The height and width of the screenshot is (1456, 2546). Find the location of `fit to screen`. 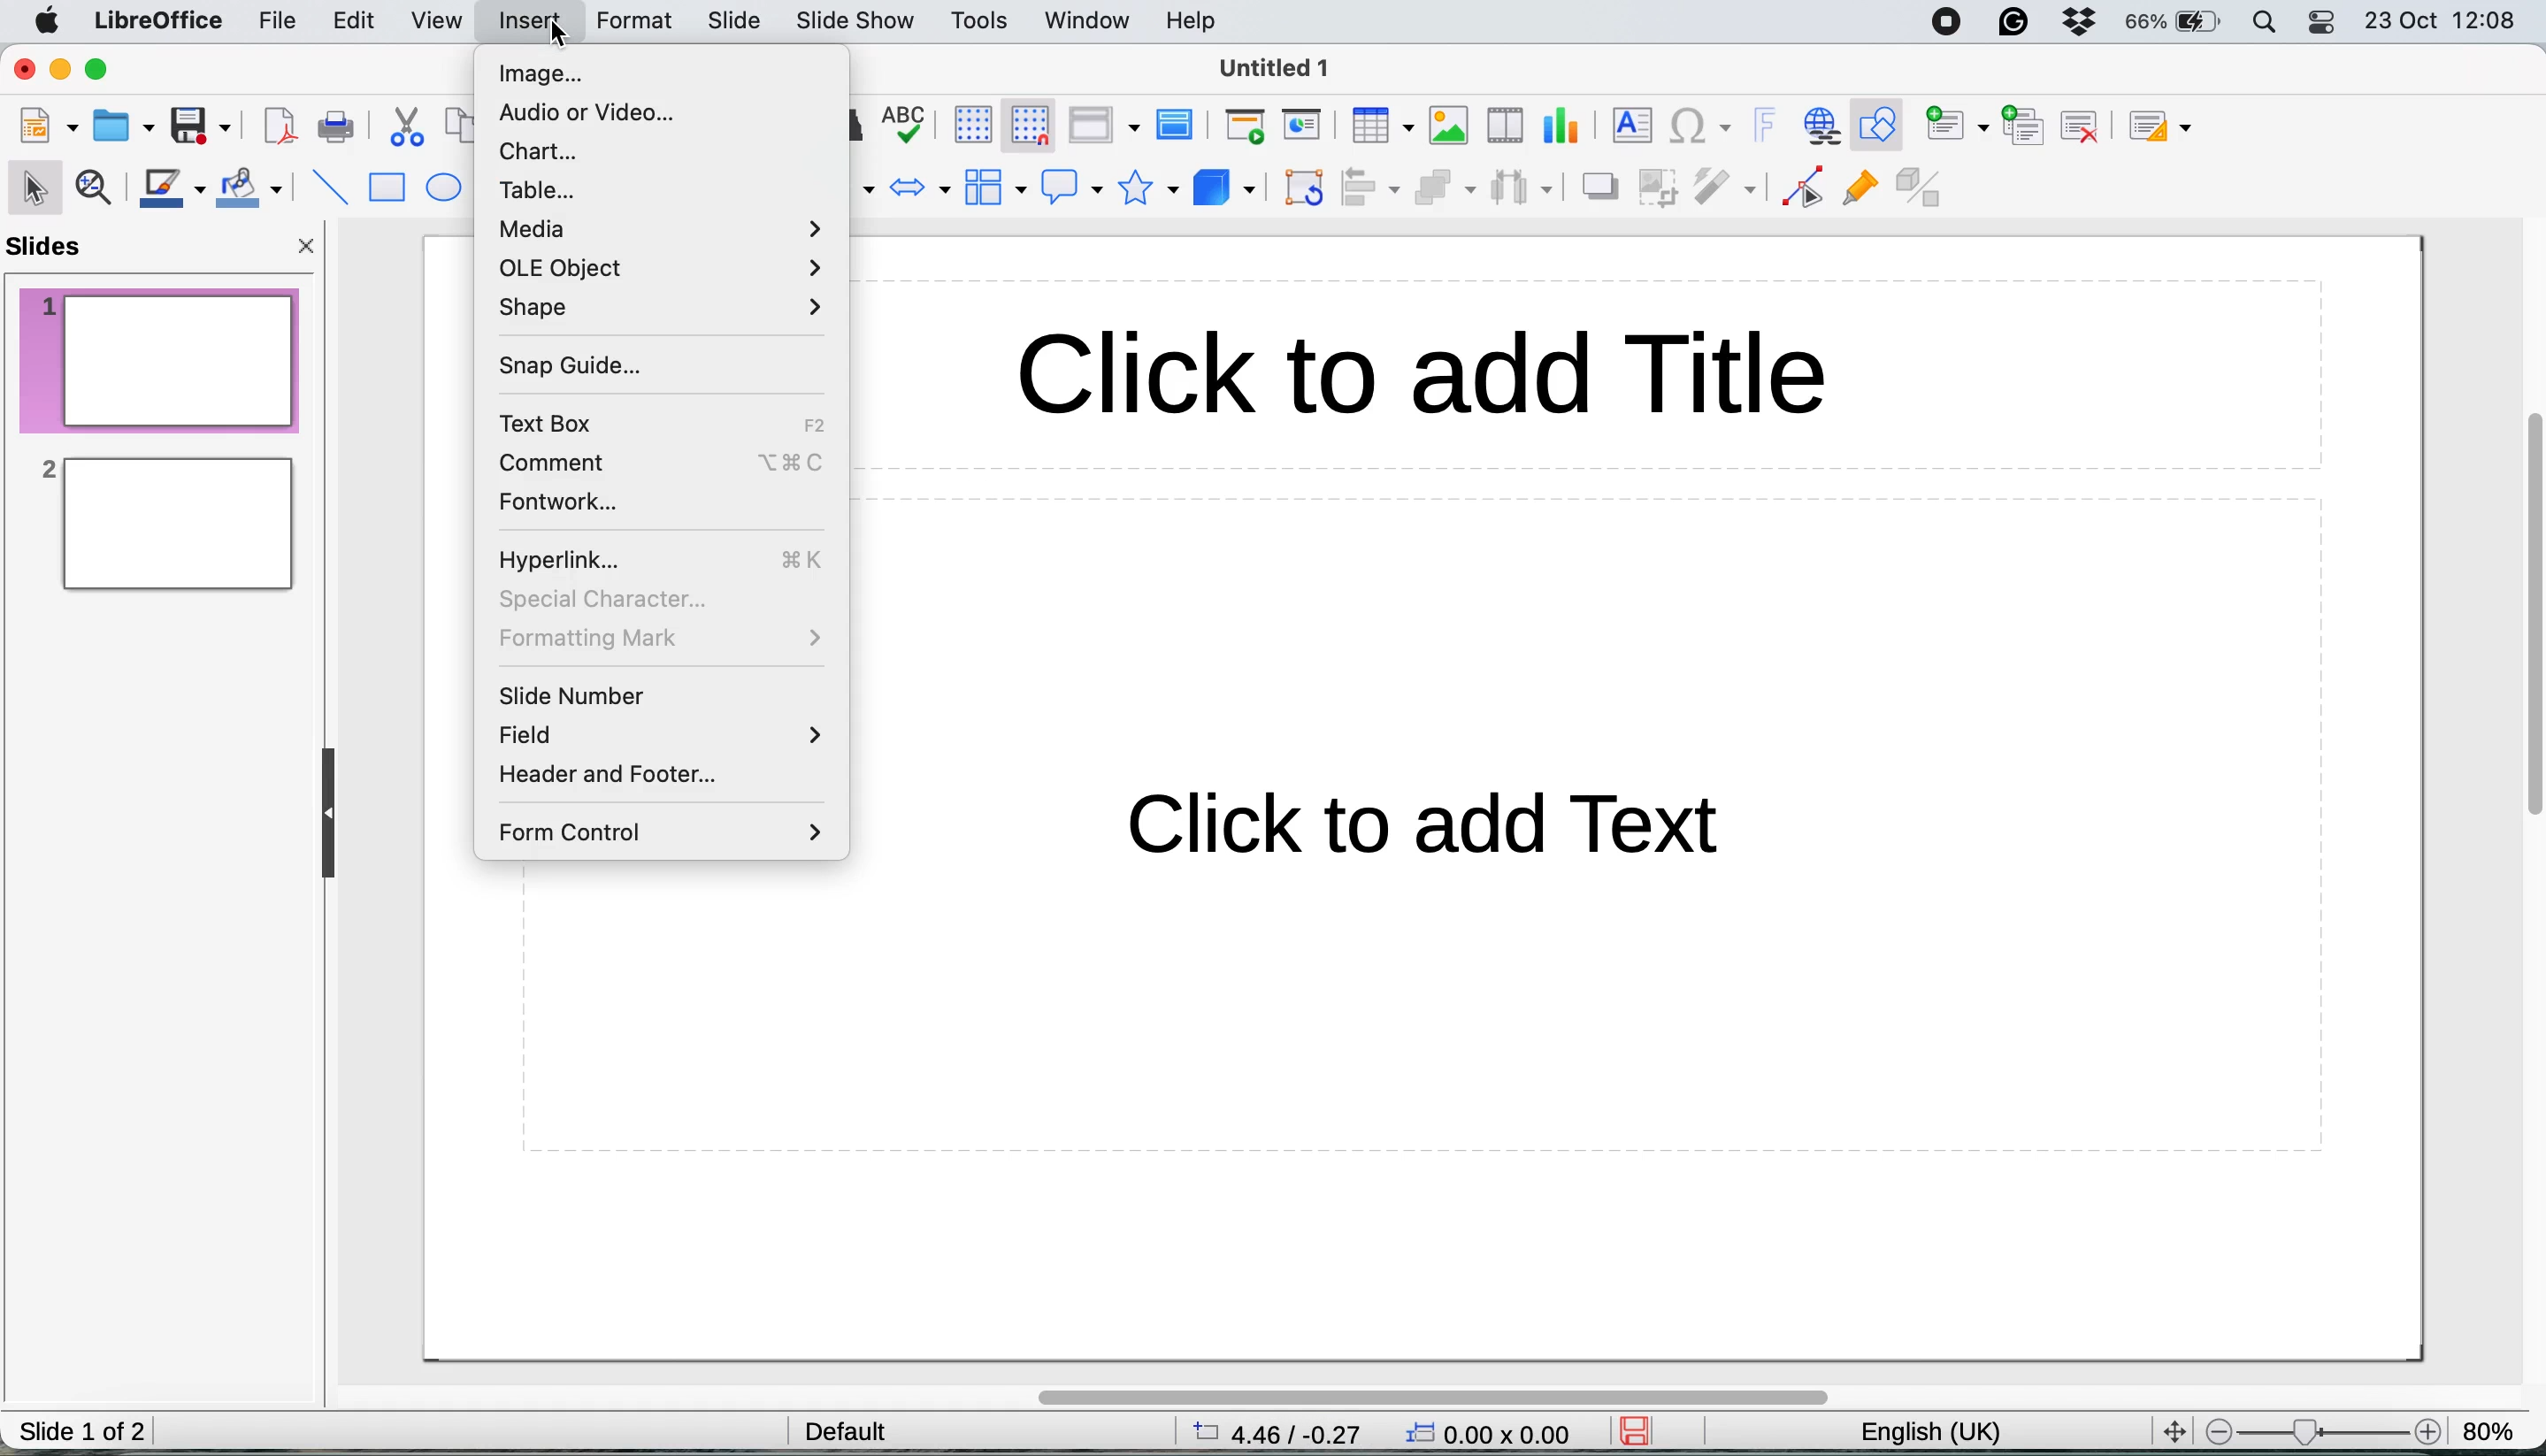

fit to screen is located at coordinates (2168, 1429).